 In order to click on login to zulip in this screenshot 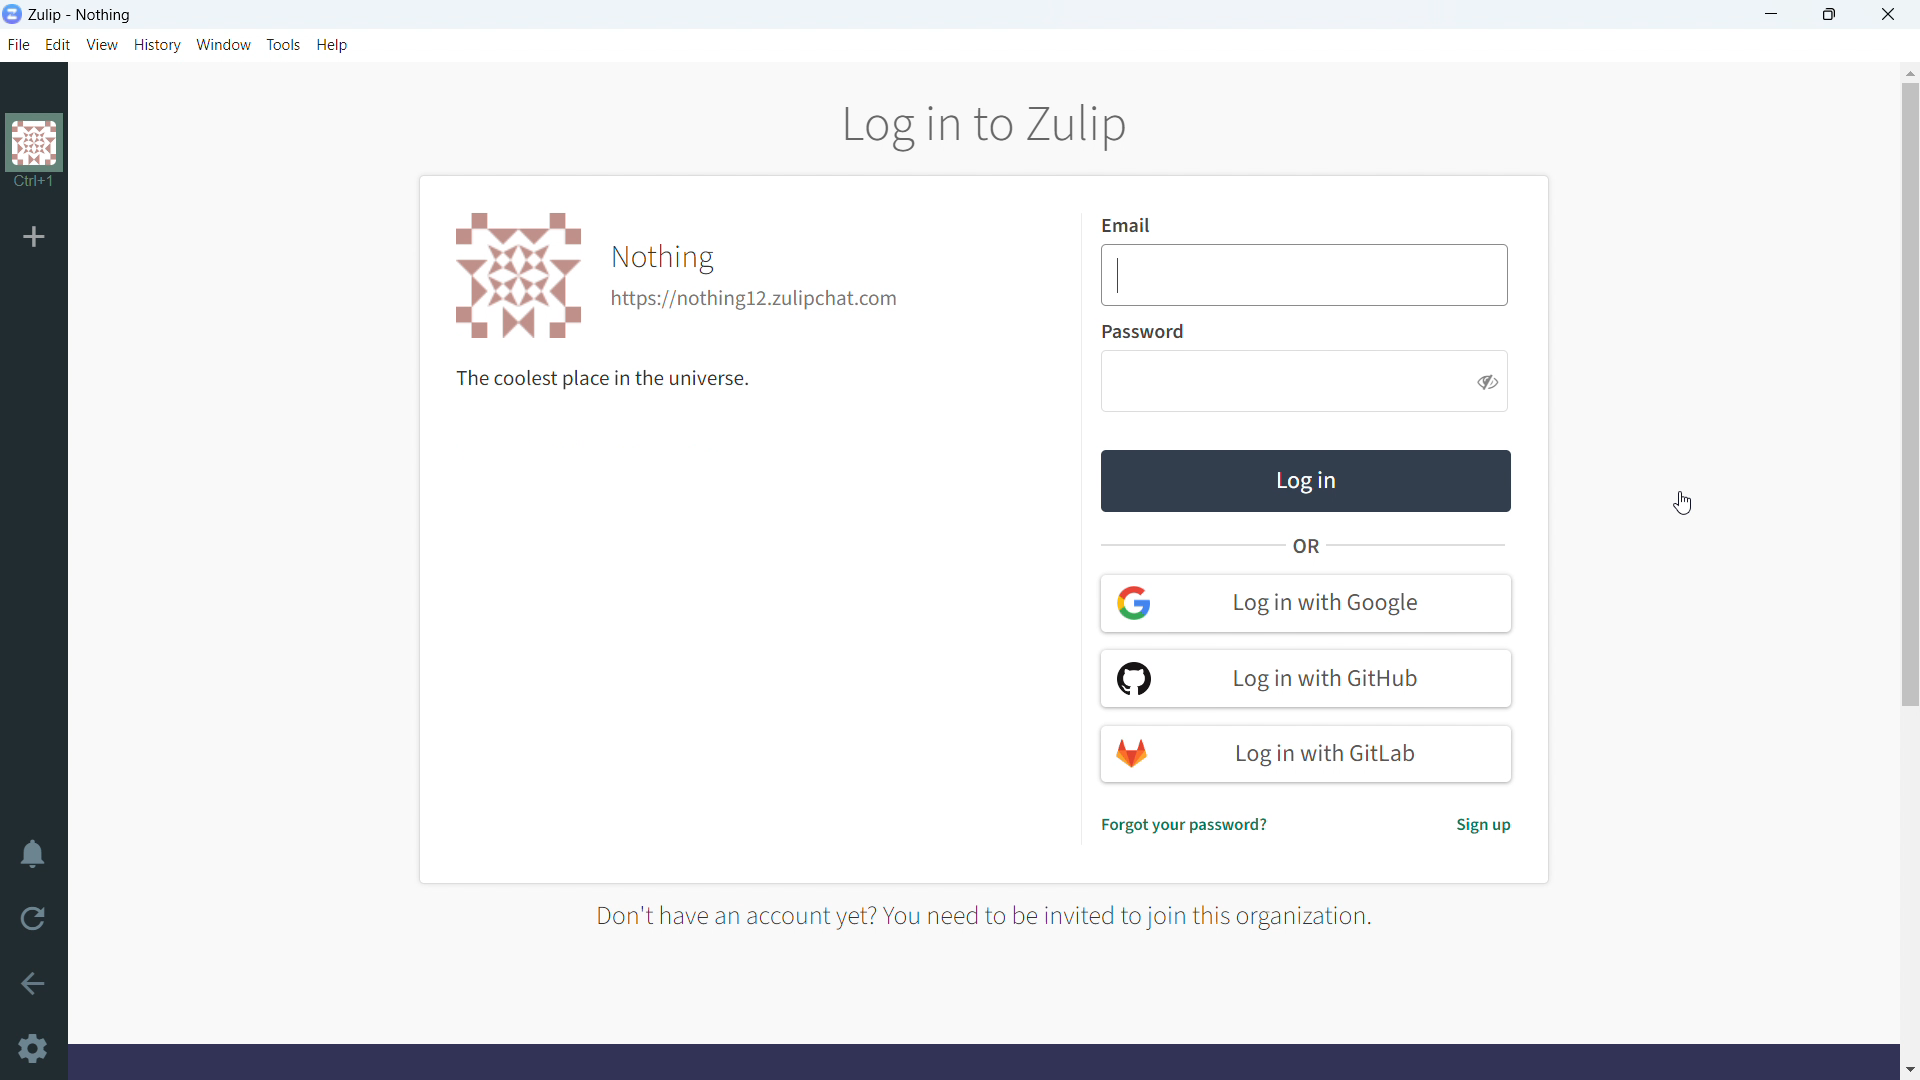, I will do `click(984, 125)`.